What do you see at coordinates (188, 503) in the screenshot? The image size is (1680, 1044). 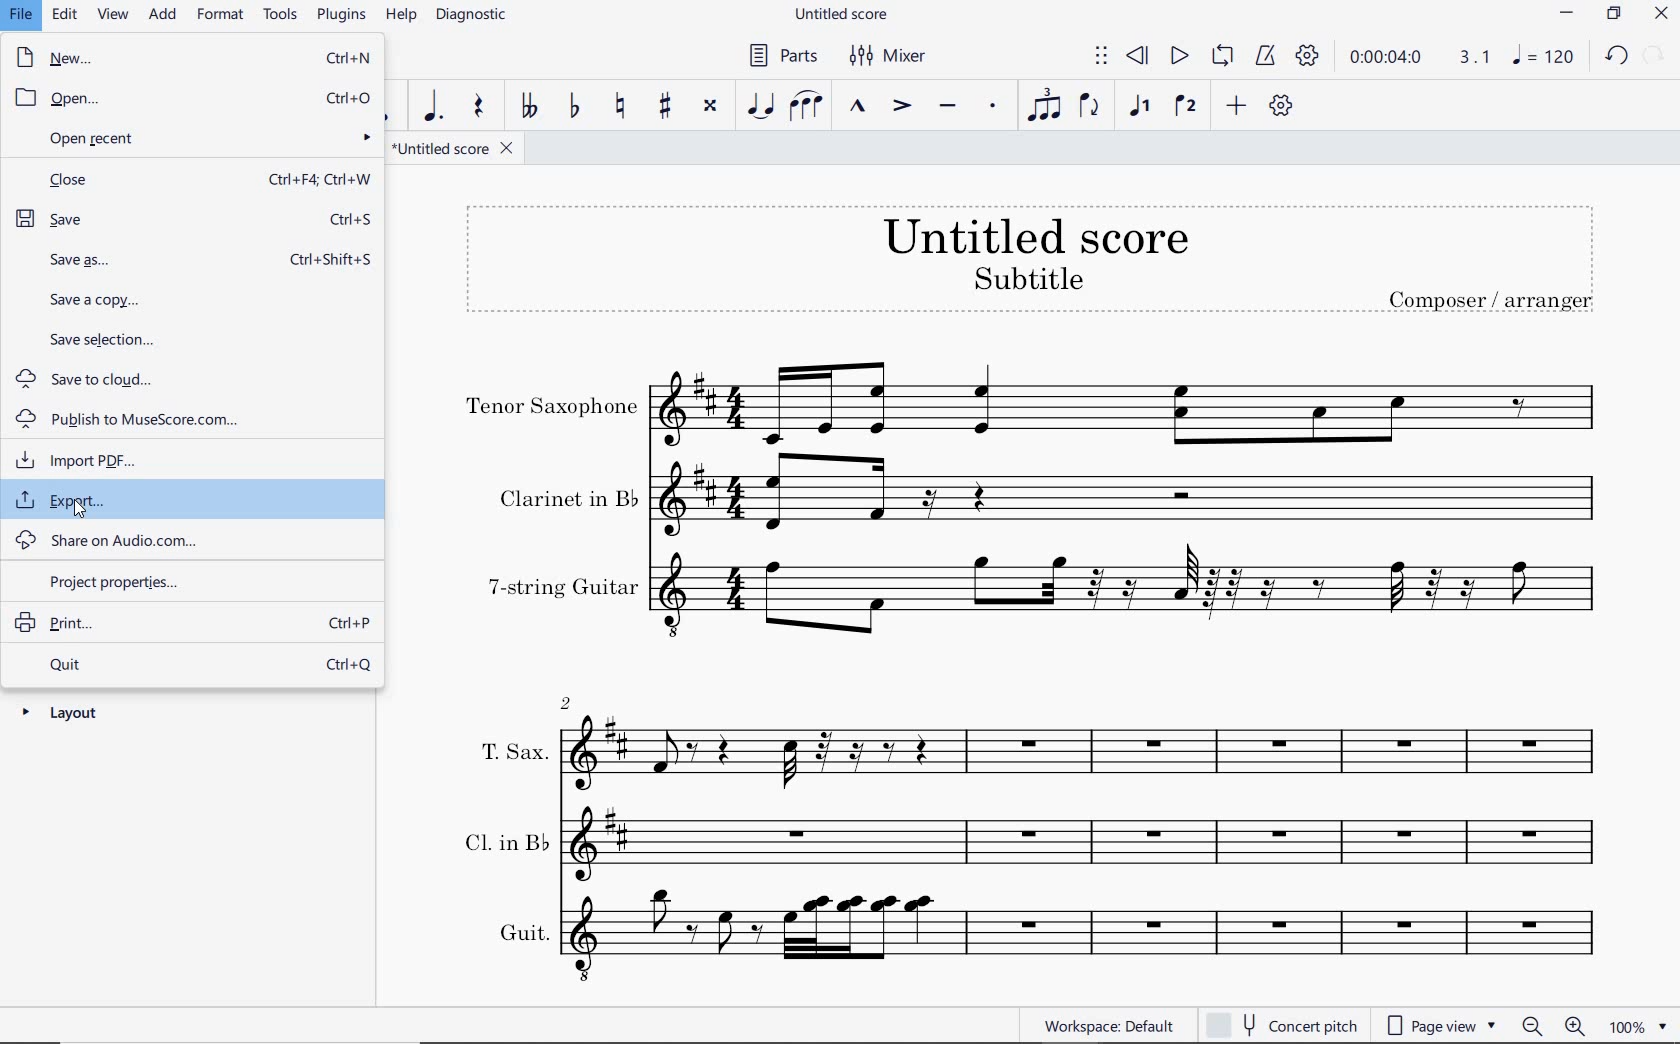 I see `export` at bounding box center [188, 503].